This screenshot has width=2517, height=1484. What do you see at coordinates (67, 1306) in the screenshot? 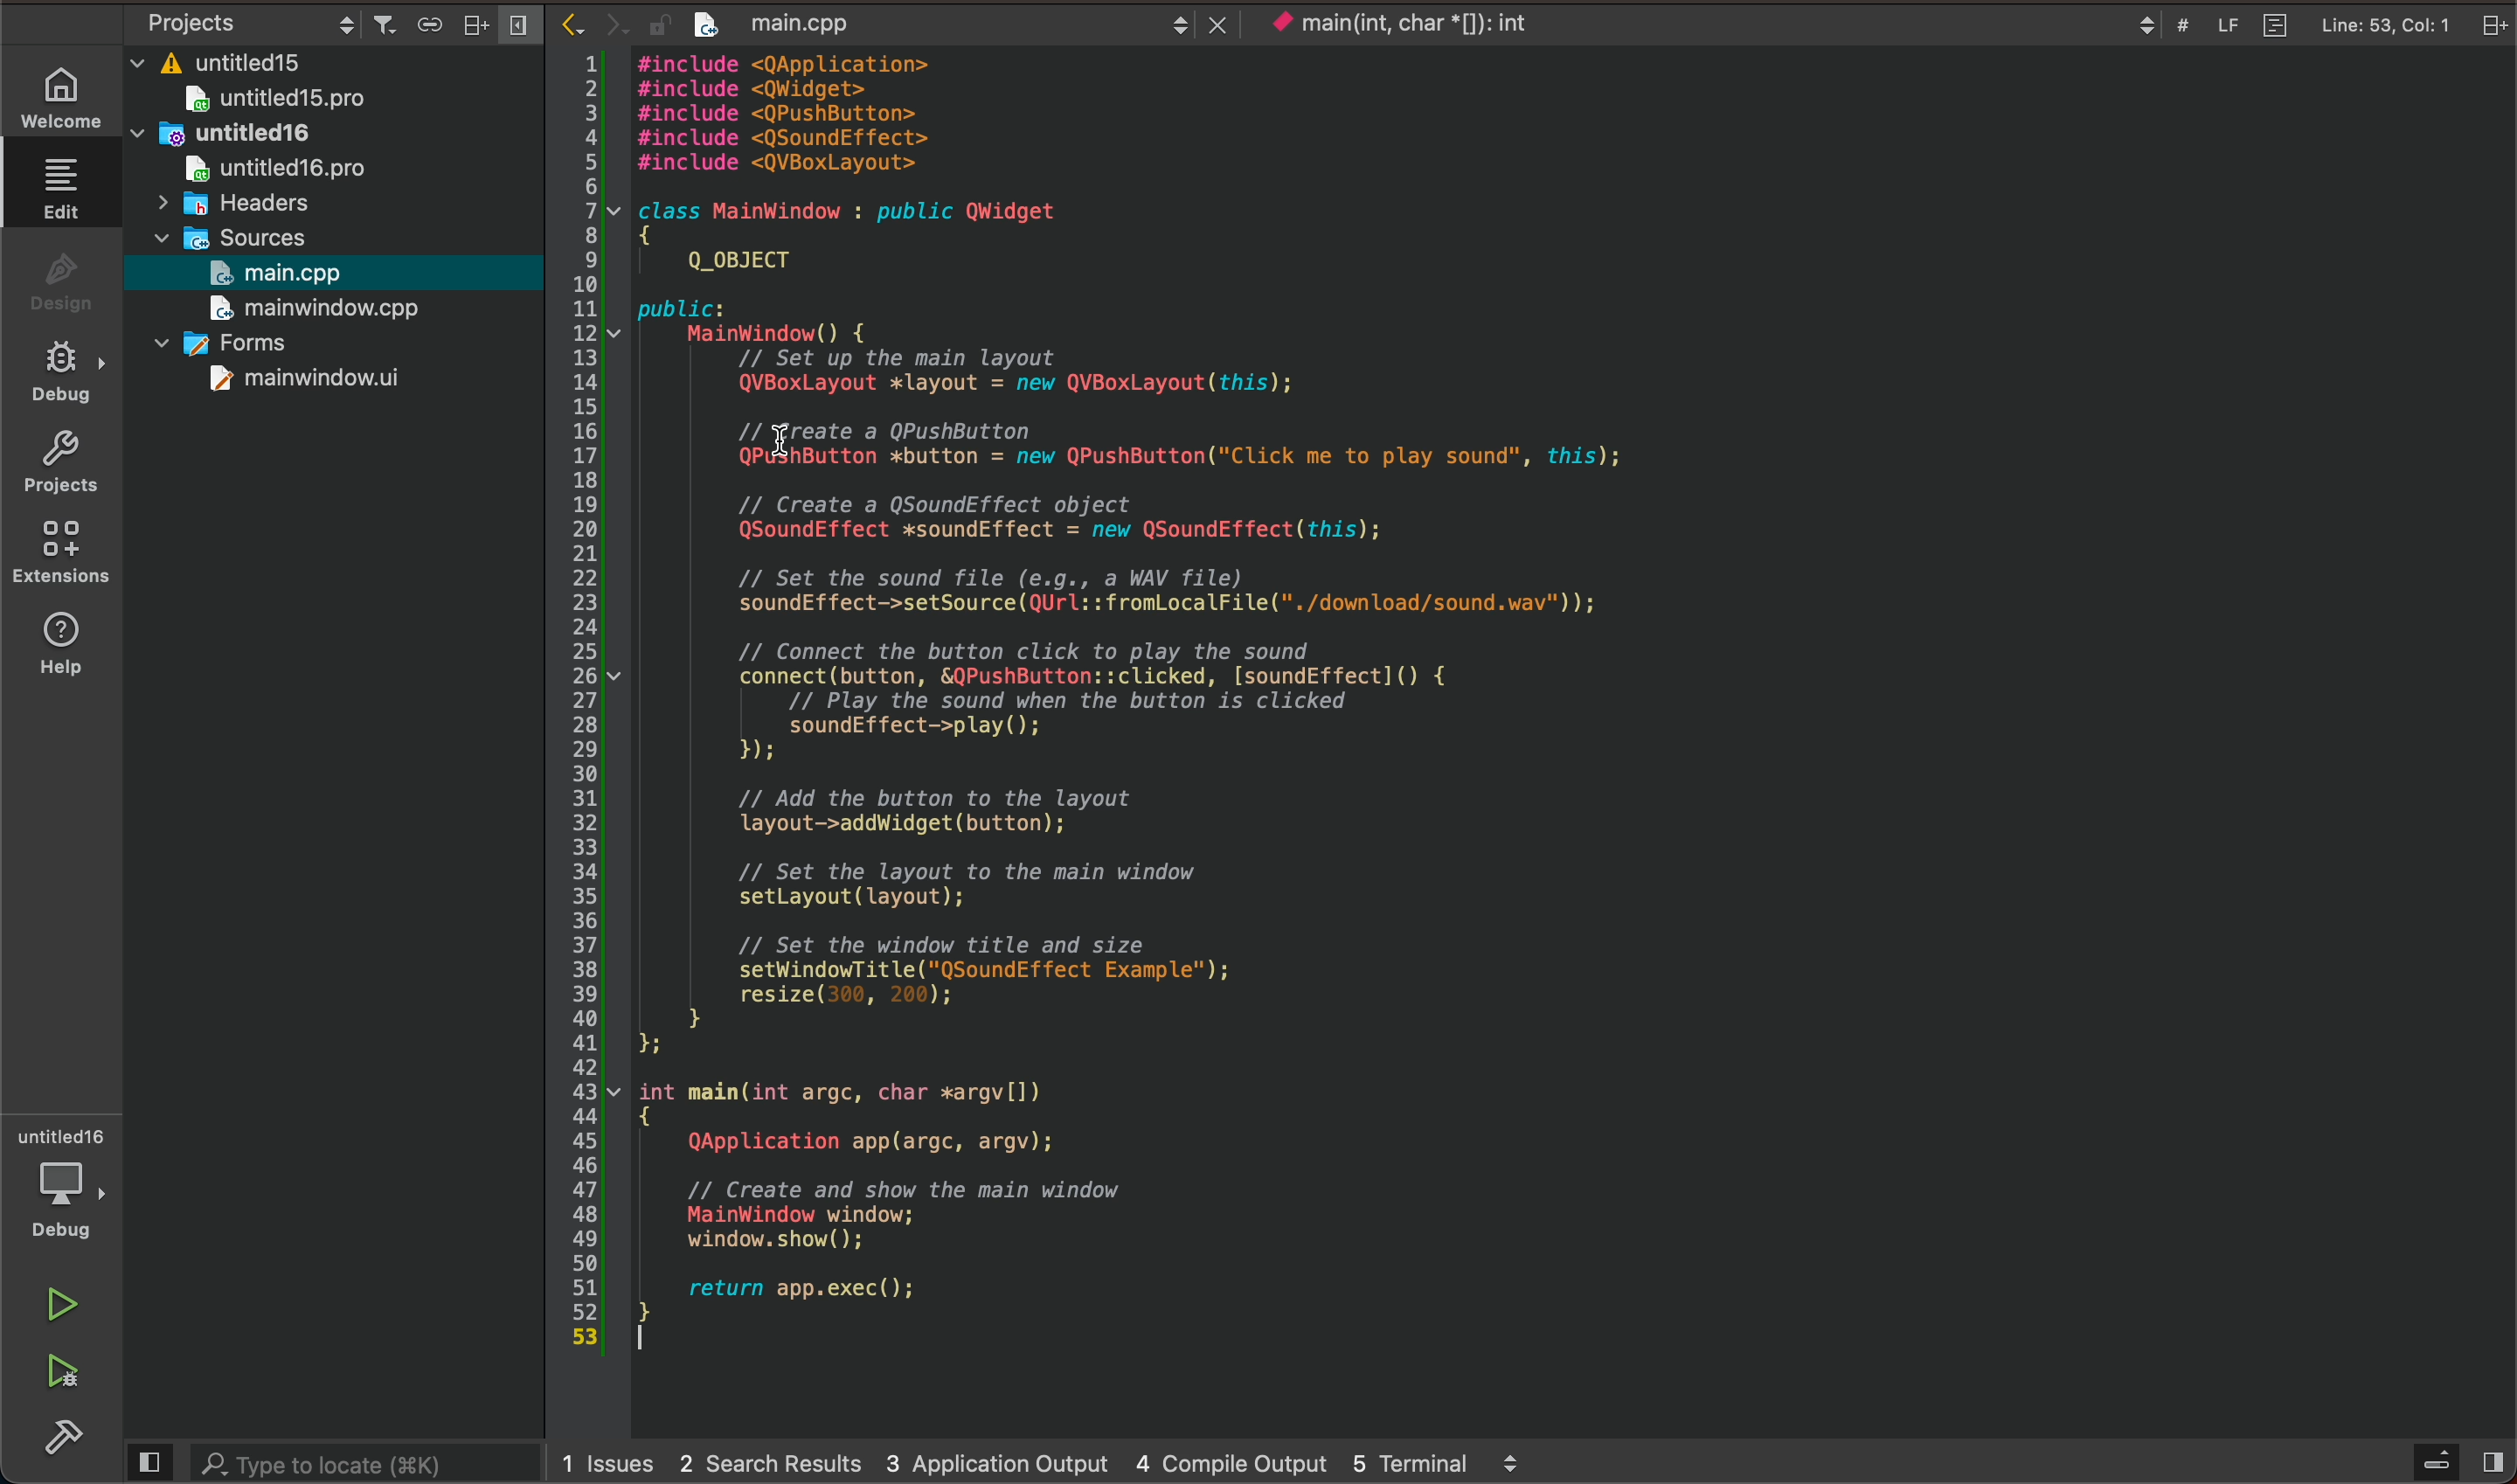
I see `run ` at bounding box center [67, 1306].